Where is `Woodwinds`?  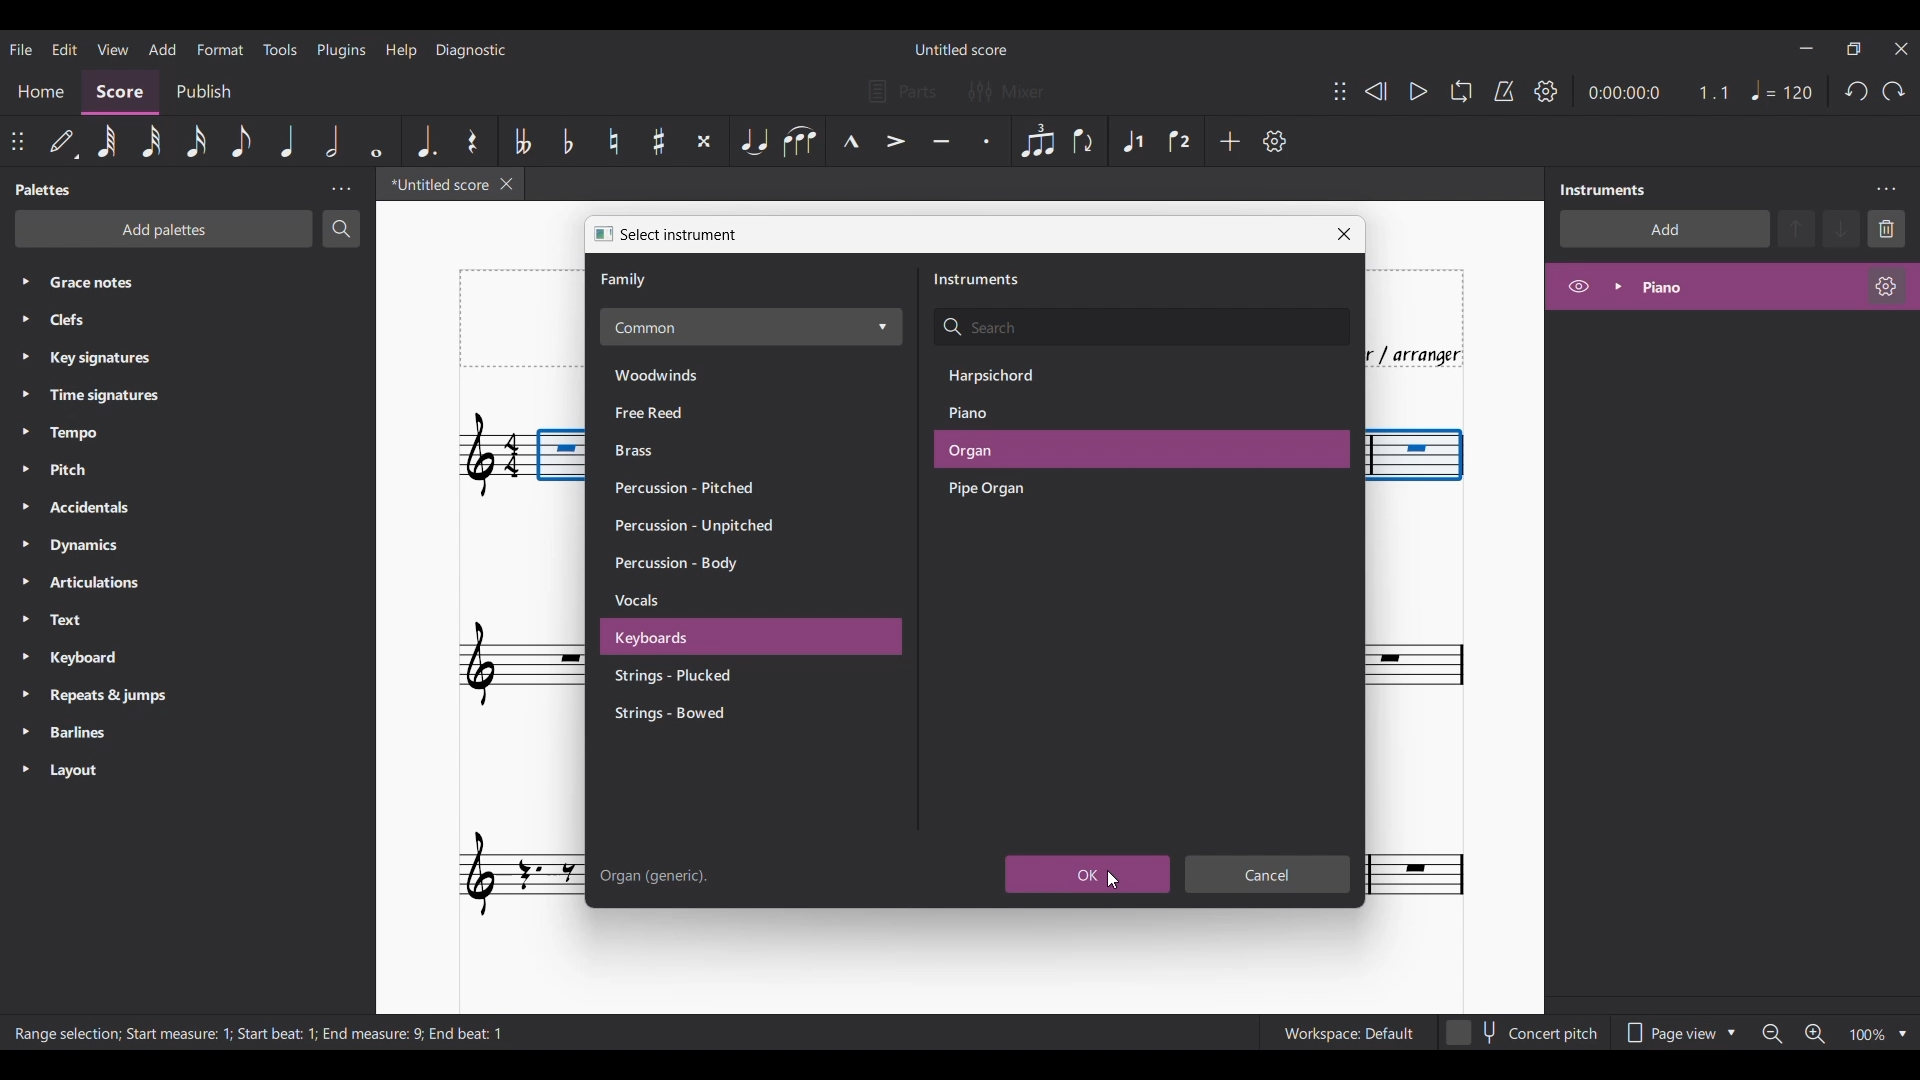
Woodwinds is located at coordinates (677, 373).